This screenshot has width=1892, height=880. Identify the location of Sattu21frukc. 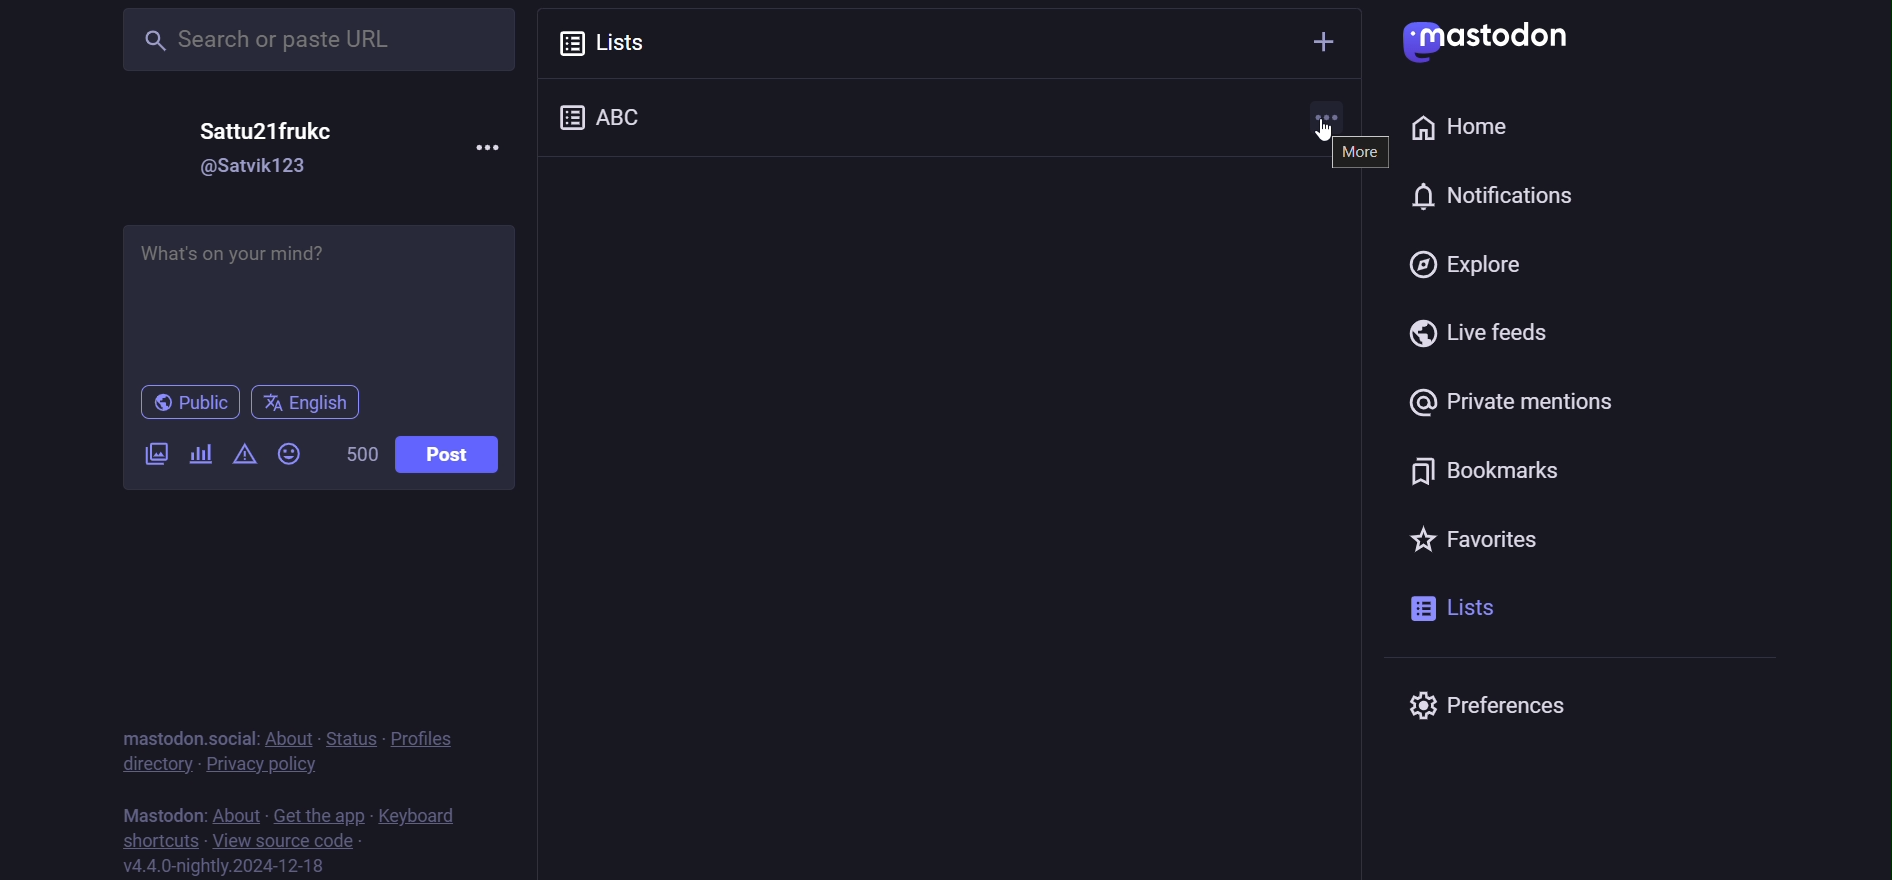
(258, 132).